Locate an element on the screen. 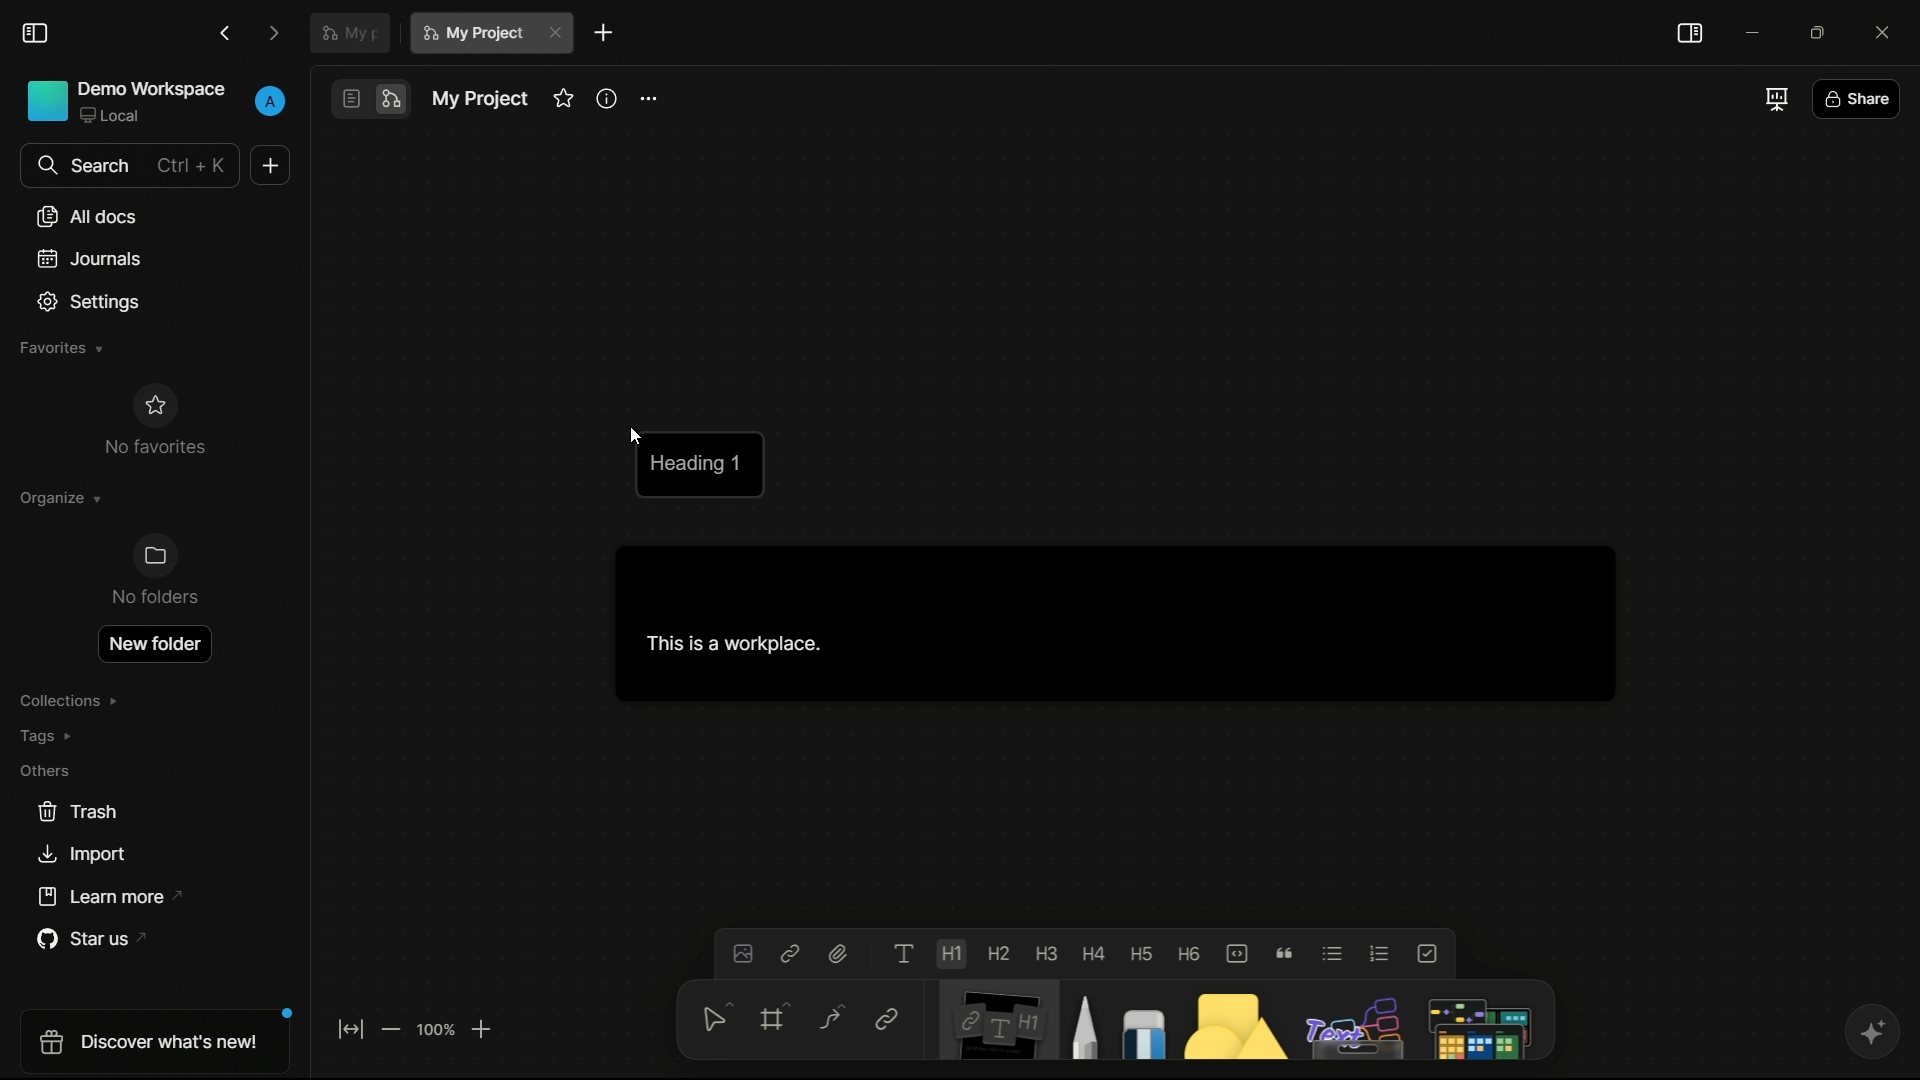 This screenshot has width=1920, height=1080. eraser is located at coordinates (1138, 1020).